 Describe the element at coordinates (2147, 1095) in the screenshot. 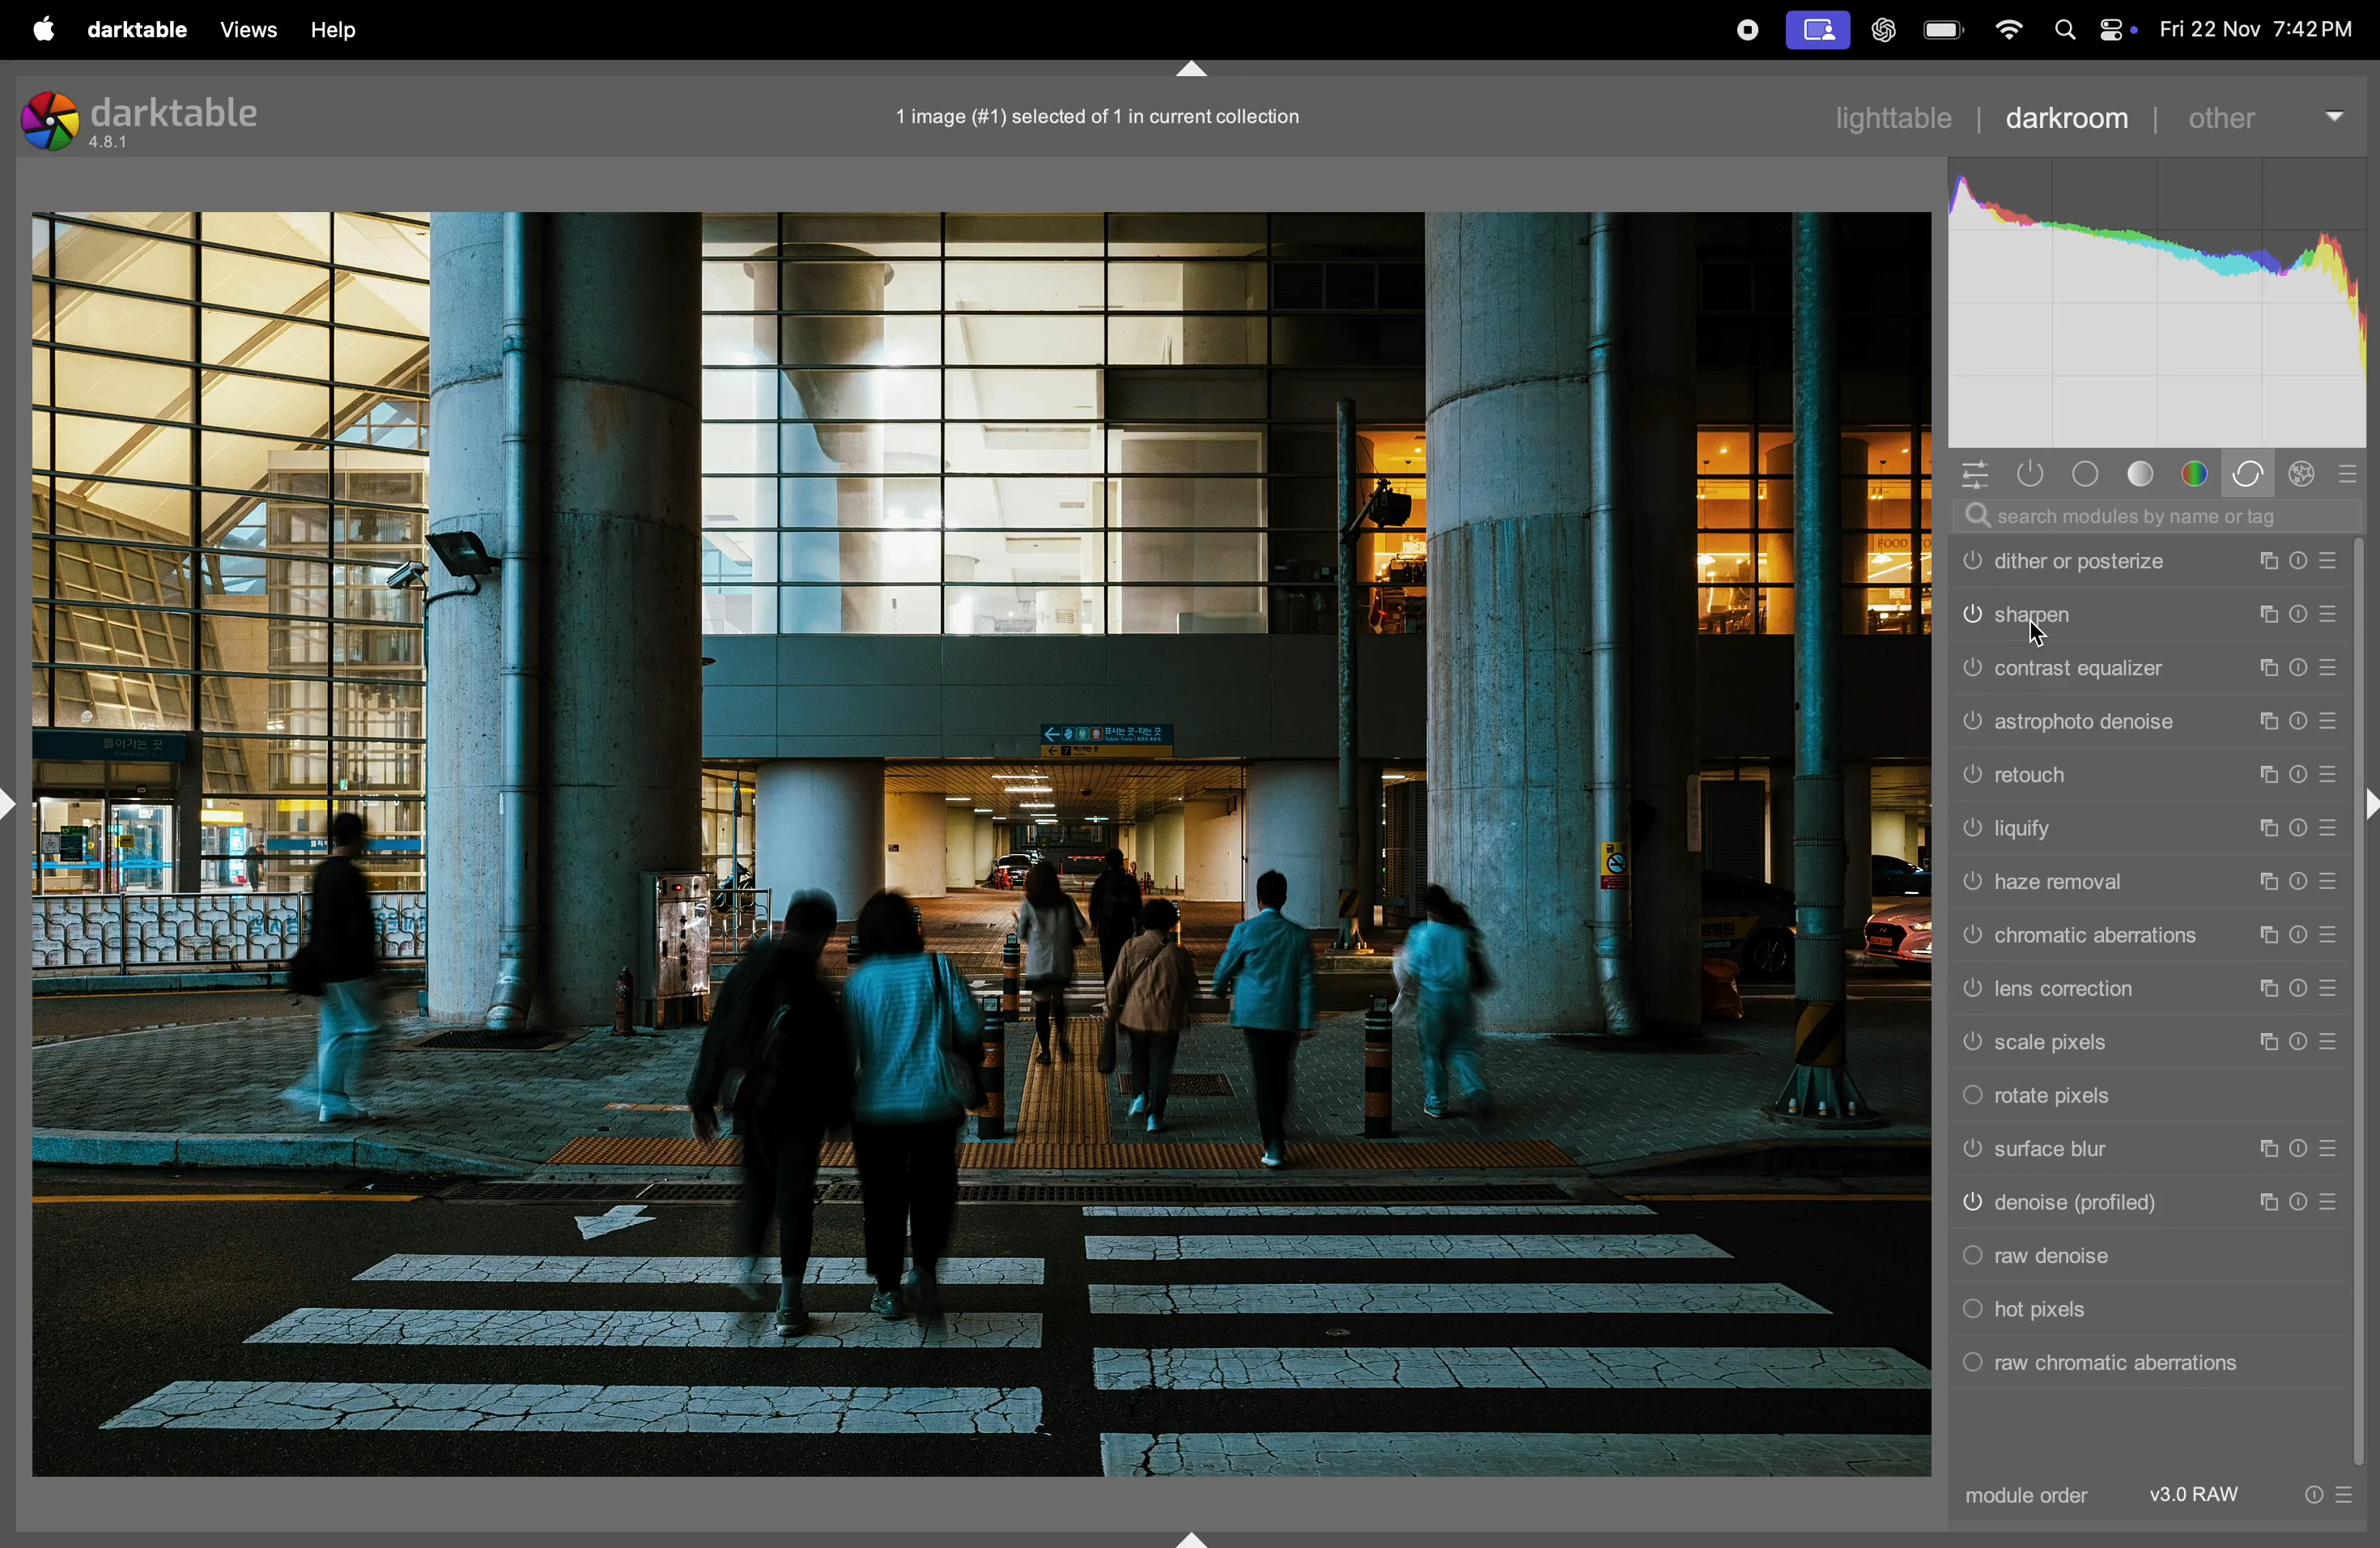

I see `rotate pixels` at that location.